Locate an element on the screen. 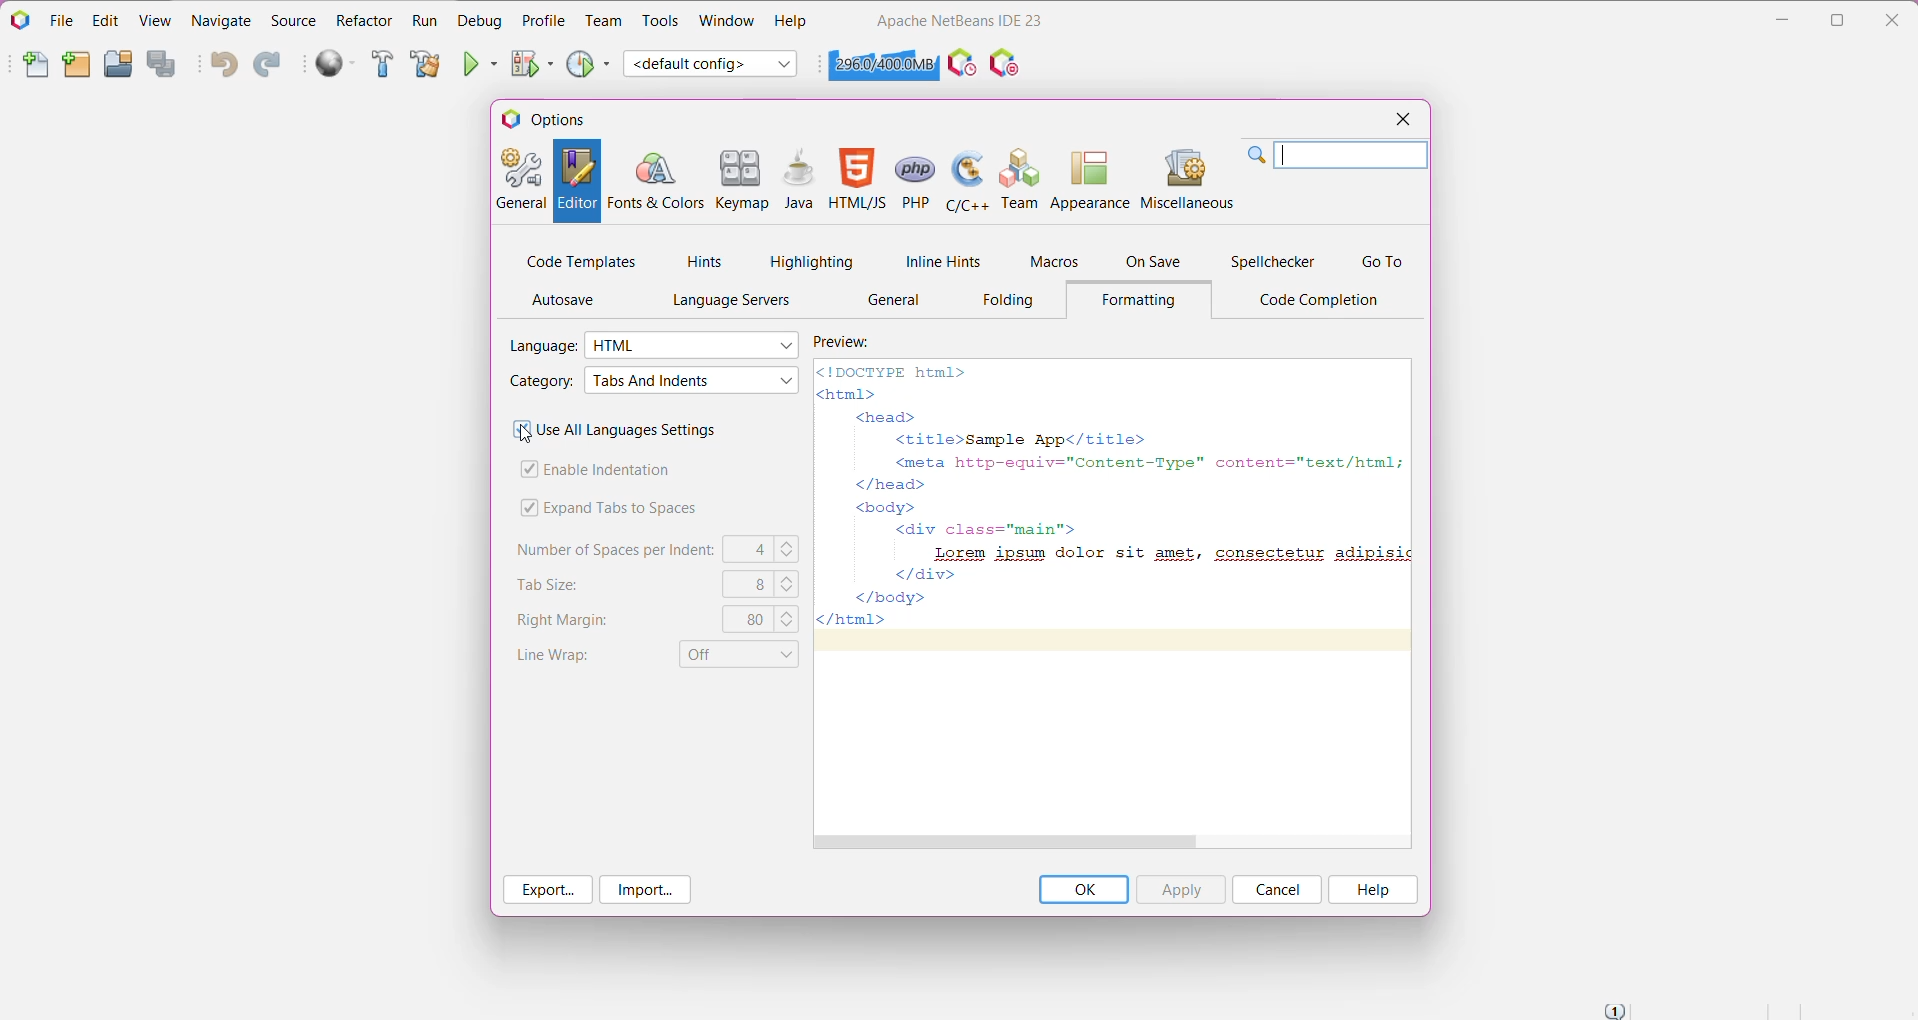  Navigate is located at coordinates (224, 19).